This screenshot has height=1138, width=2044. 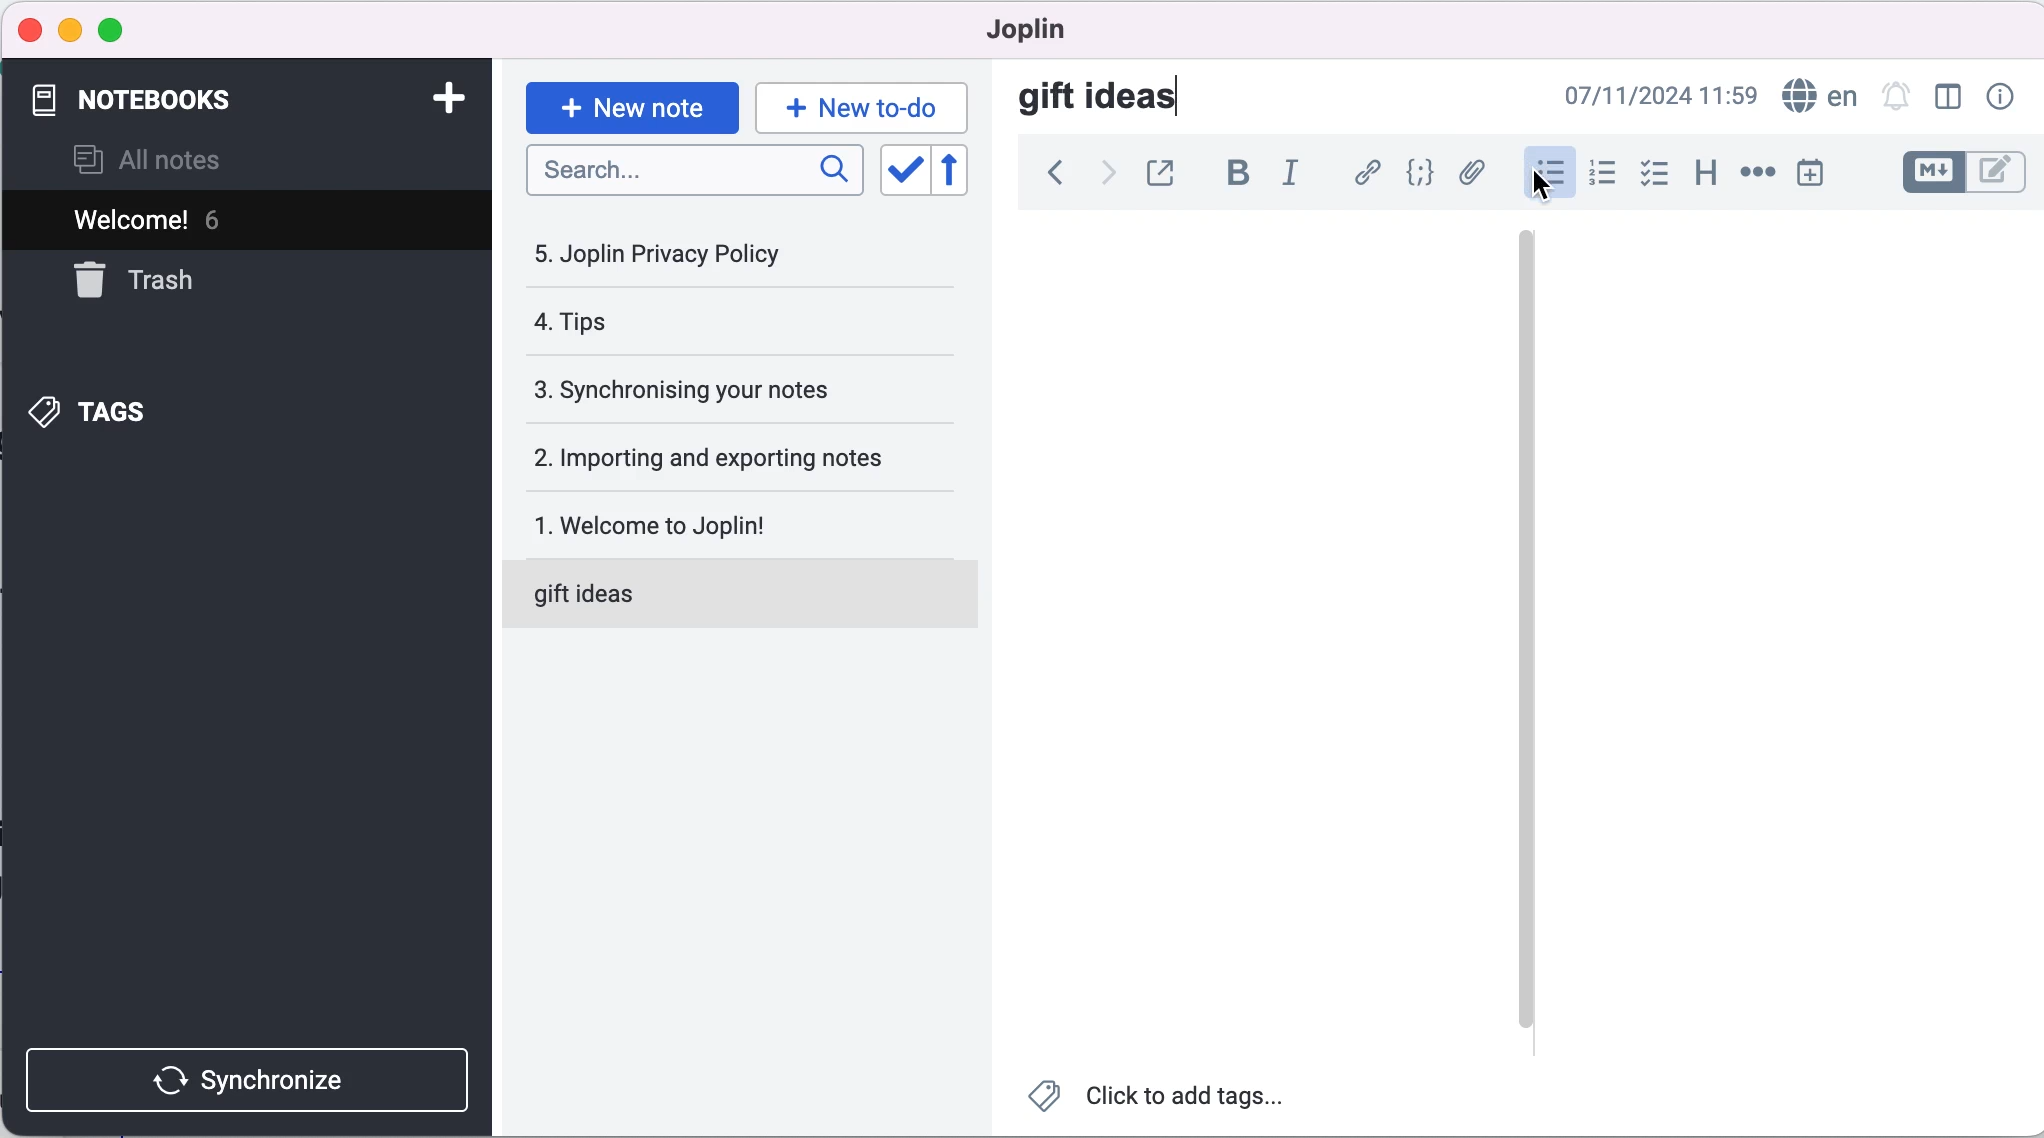 What do you see at coordinates (1704, 173) in the screenshot?
I see `heading` at bounding box center [1704, 173].